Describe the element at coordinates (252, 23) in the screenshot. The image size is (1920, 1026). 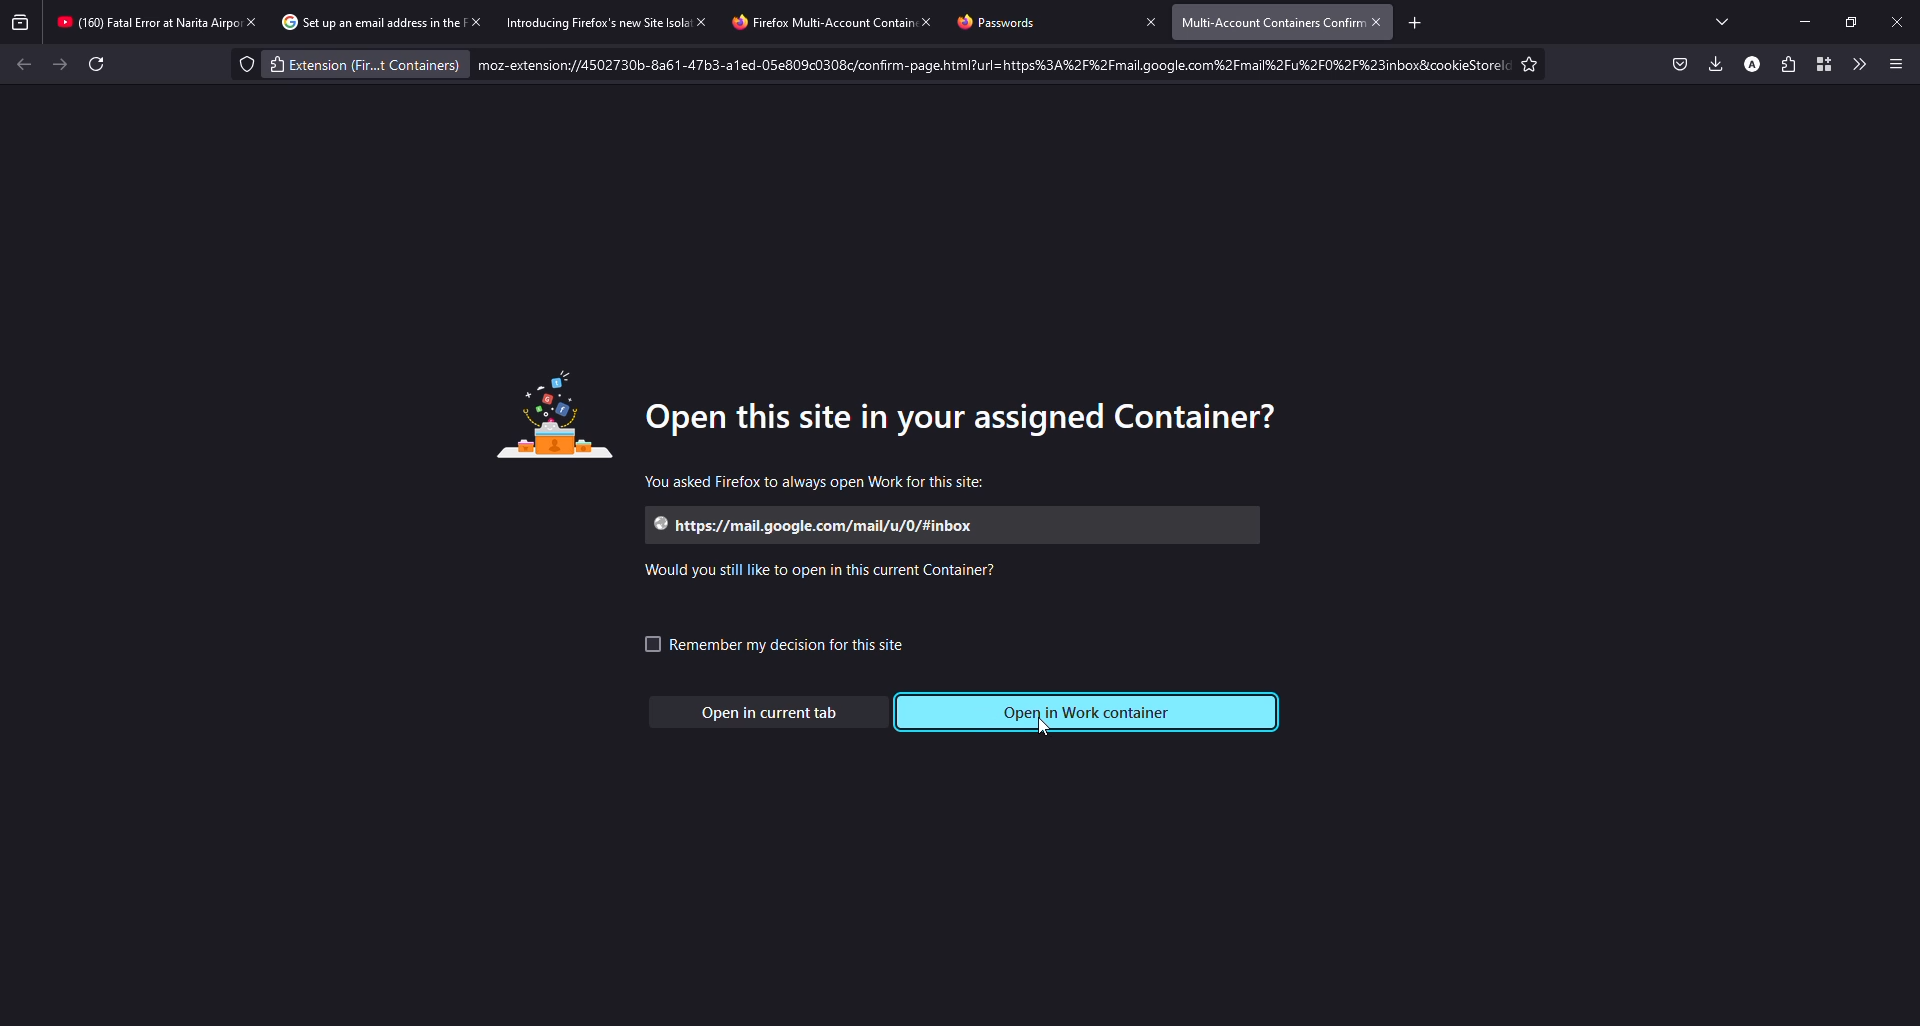
I see `close` at that location.